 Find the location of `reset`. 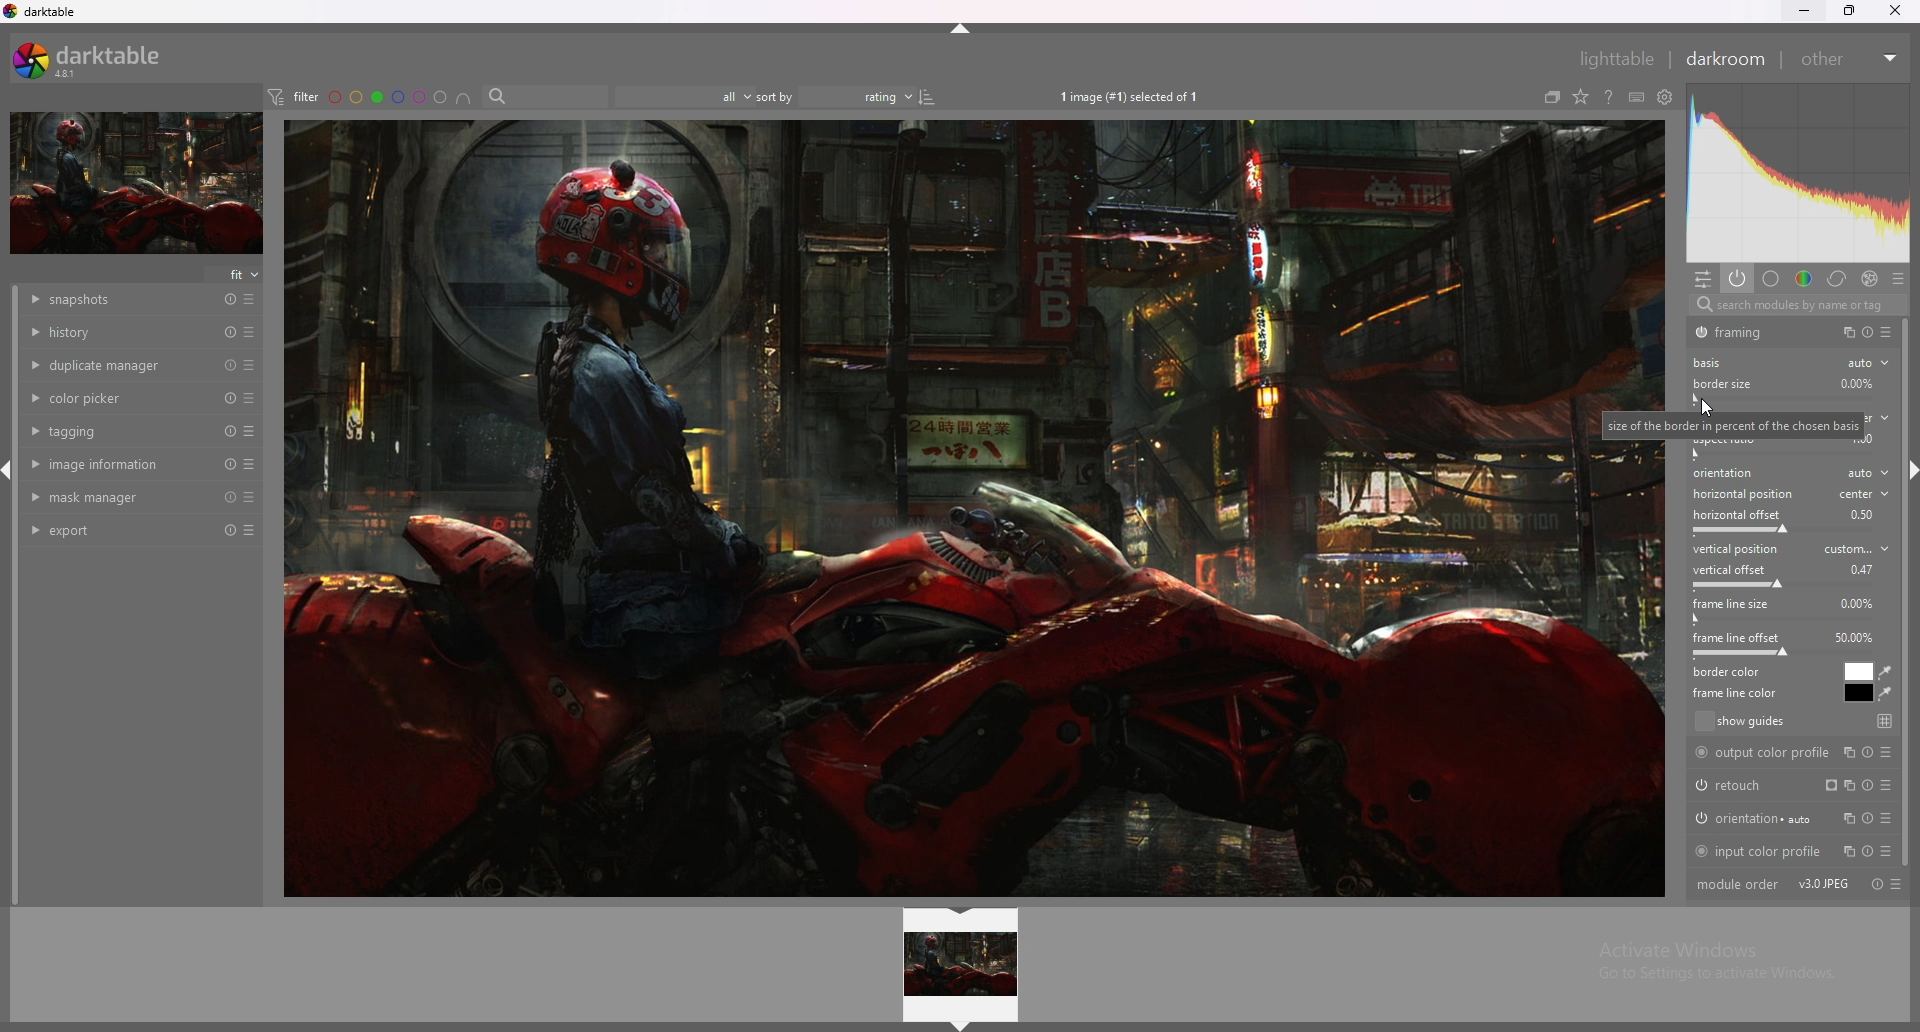

reset is located at coordinates (228, 531).